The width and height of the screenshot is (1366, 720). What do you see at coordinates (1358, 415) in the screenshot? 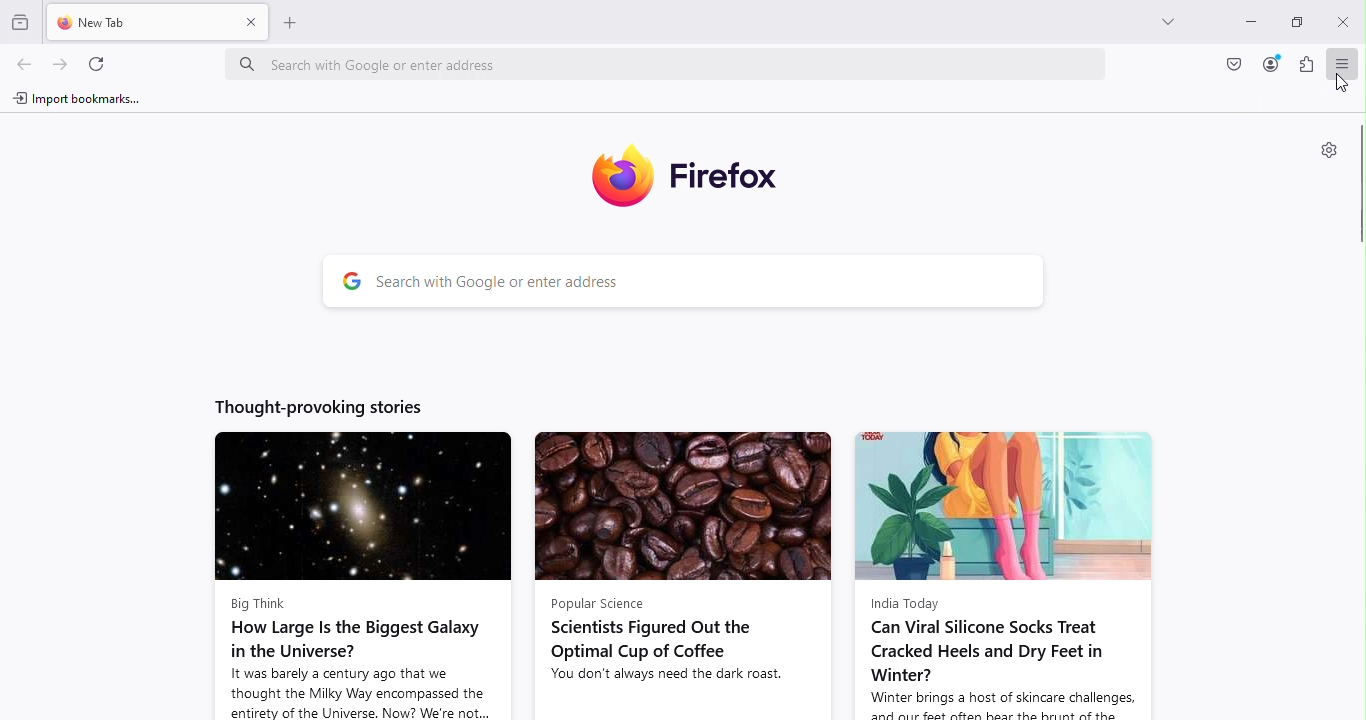
I see `Scroll bar` at bounding box center [1358, 415].